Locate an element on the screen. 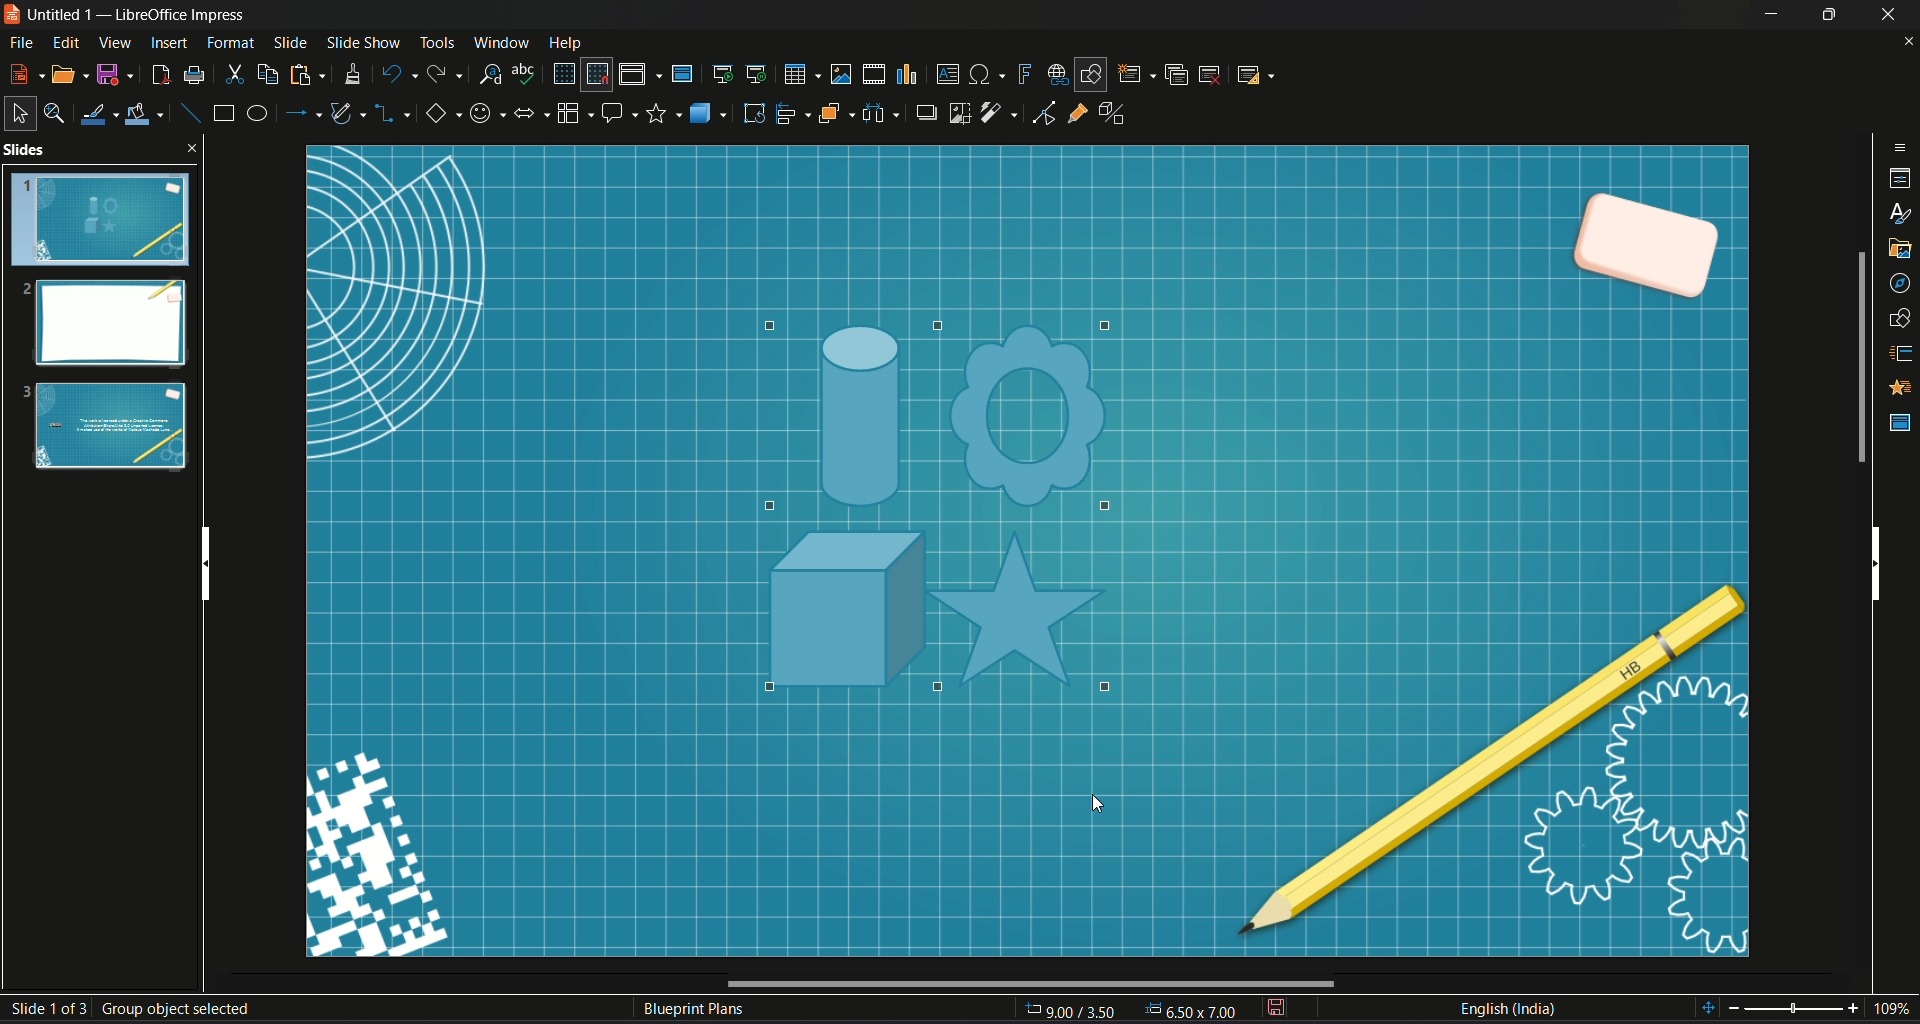  gallery is located at coordinates (1901, 249).